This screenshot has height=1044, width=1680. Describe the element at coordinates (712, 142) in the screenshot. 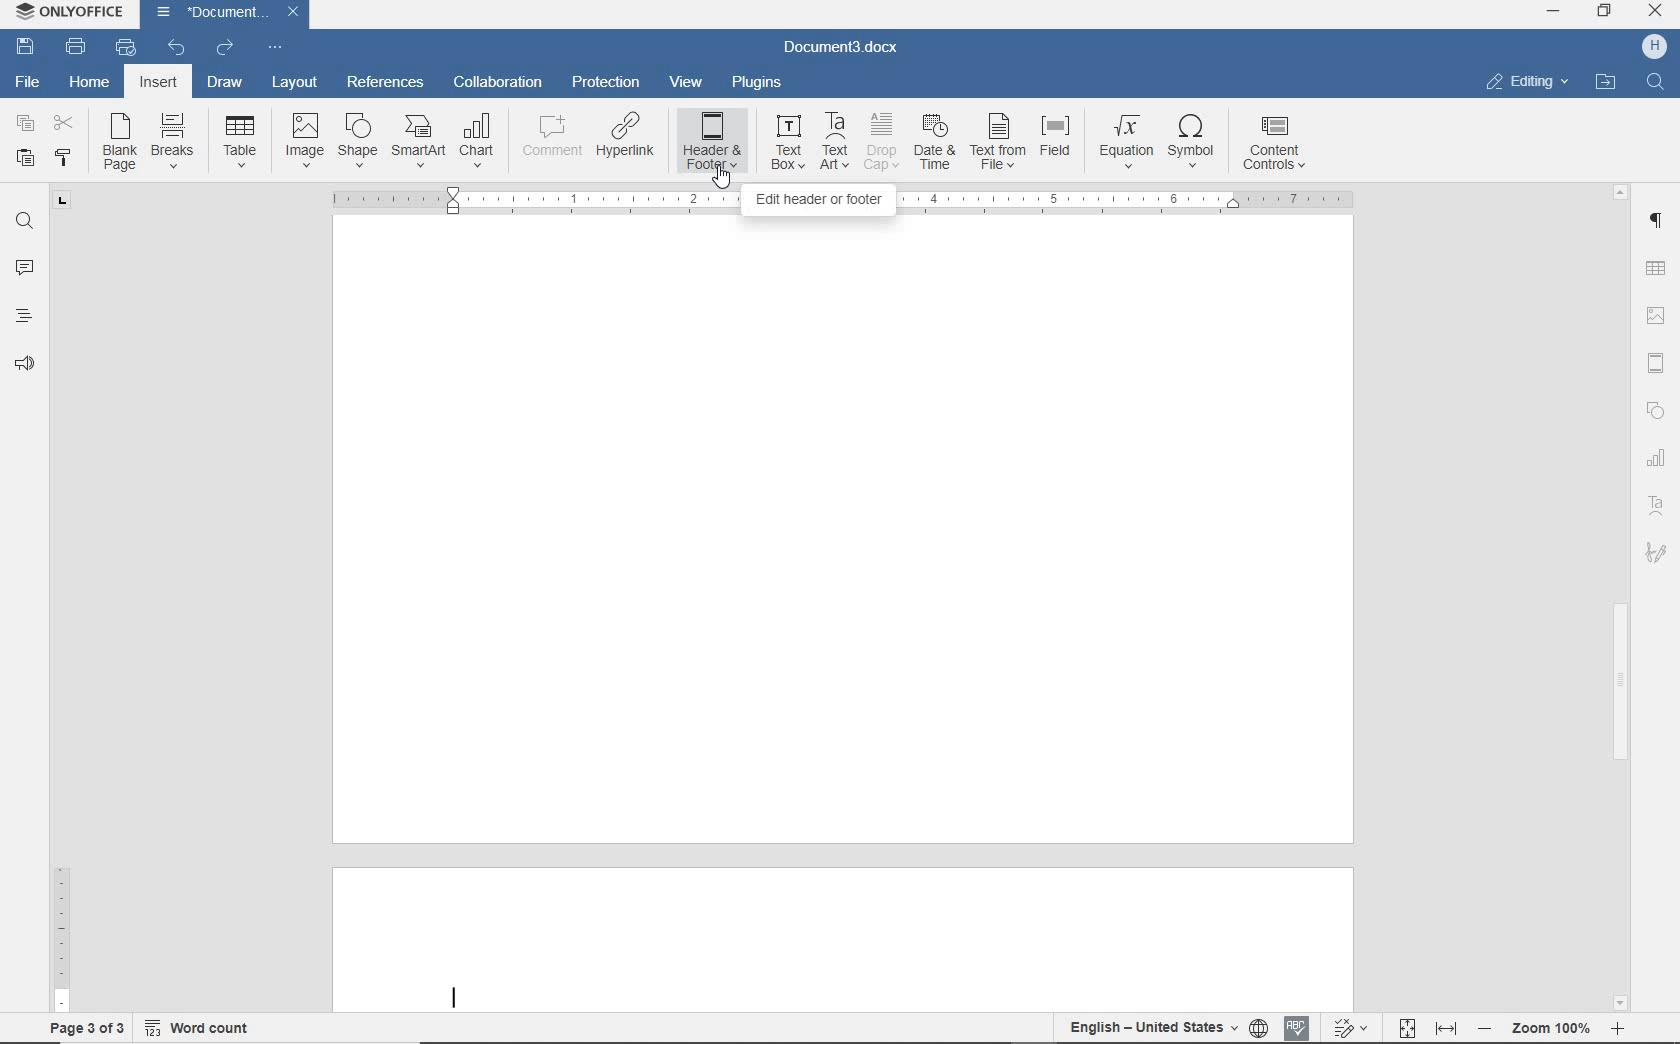

I see `HEADER & FOOTER` at that location.